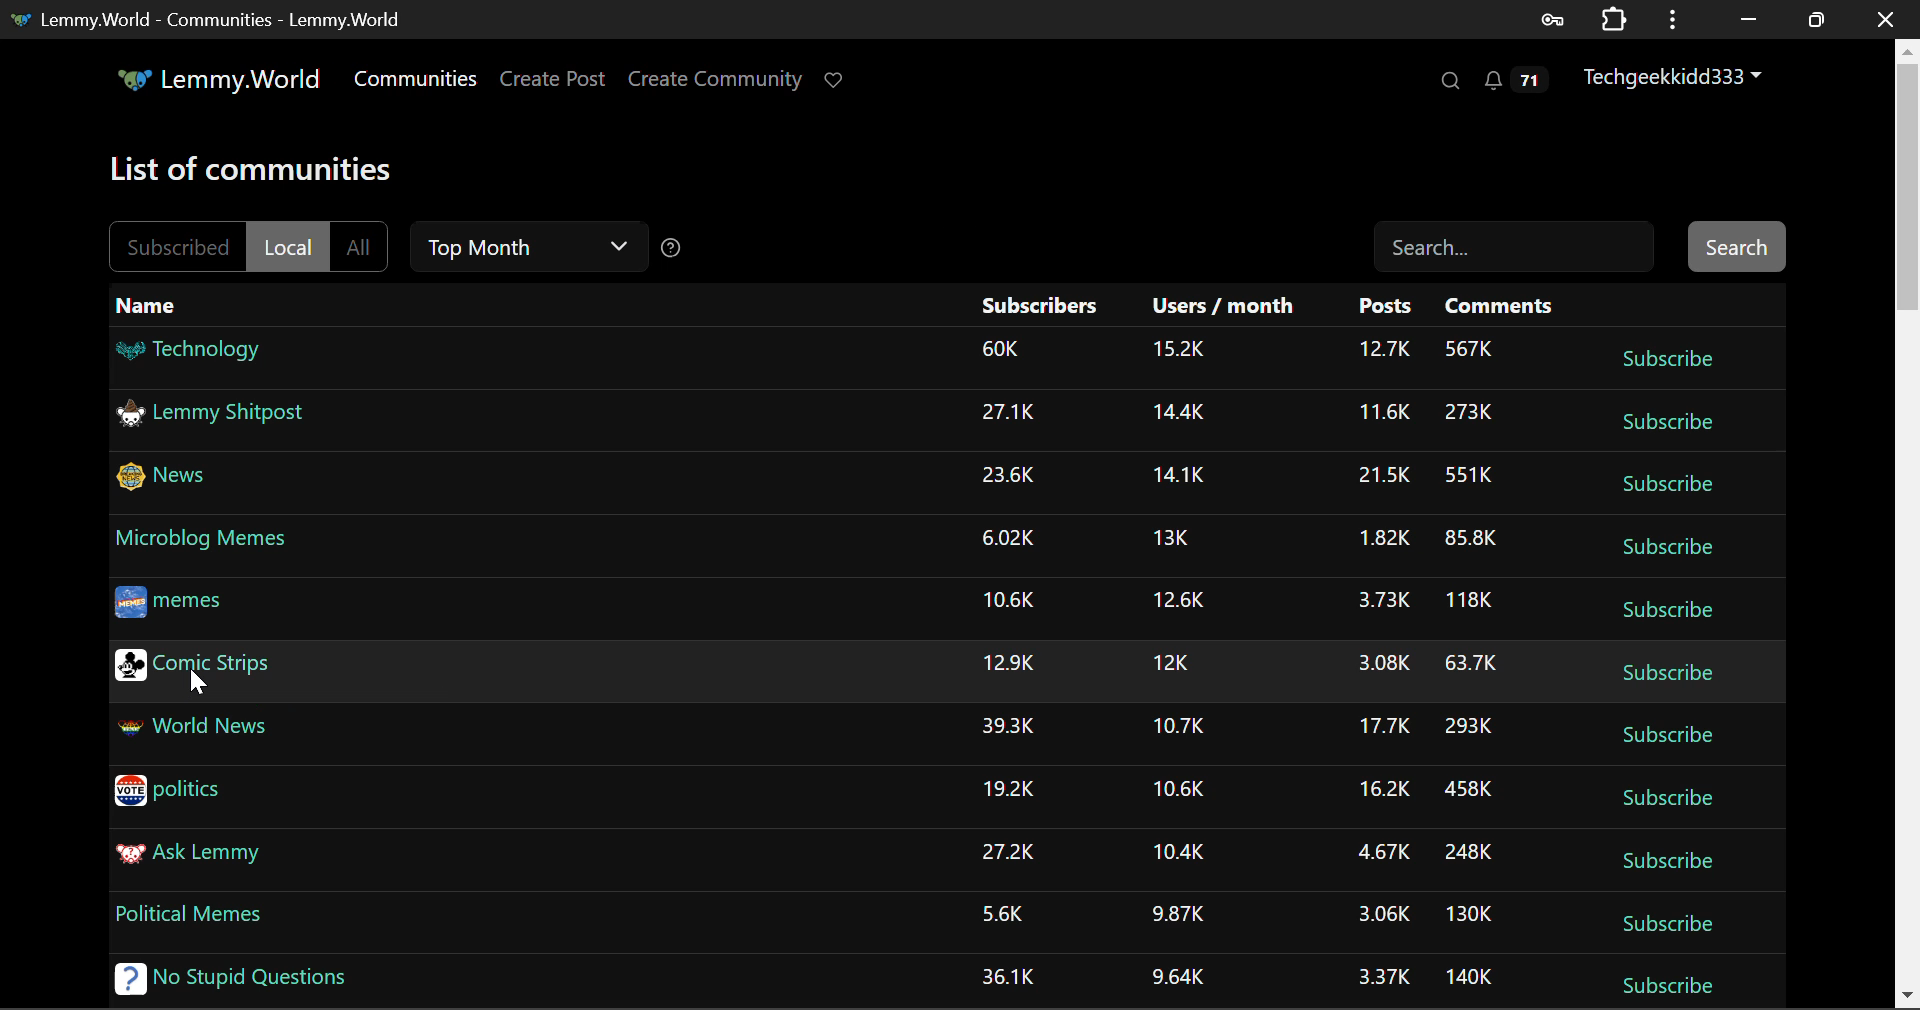  I want to click on Subscribe, so click(1668, 357).